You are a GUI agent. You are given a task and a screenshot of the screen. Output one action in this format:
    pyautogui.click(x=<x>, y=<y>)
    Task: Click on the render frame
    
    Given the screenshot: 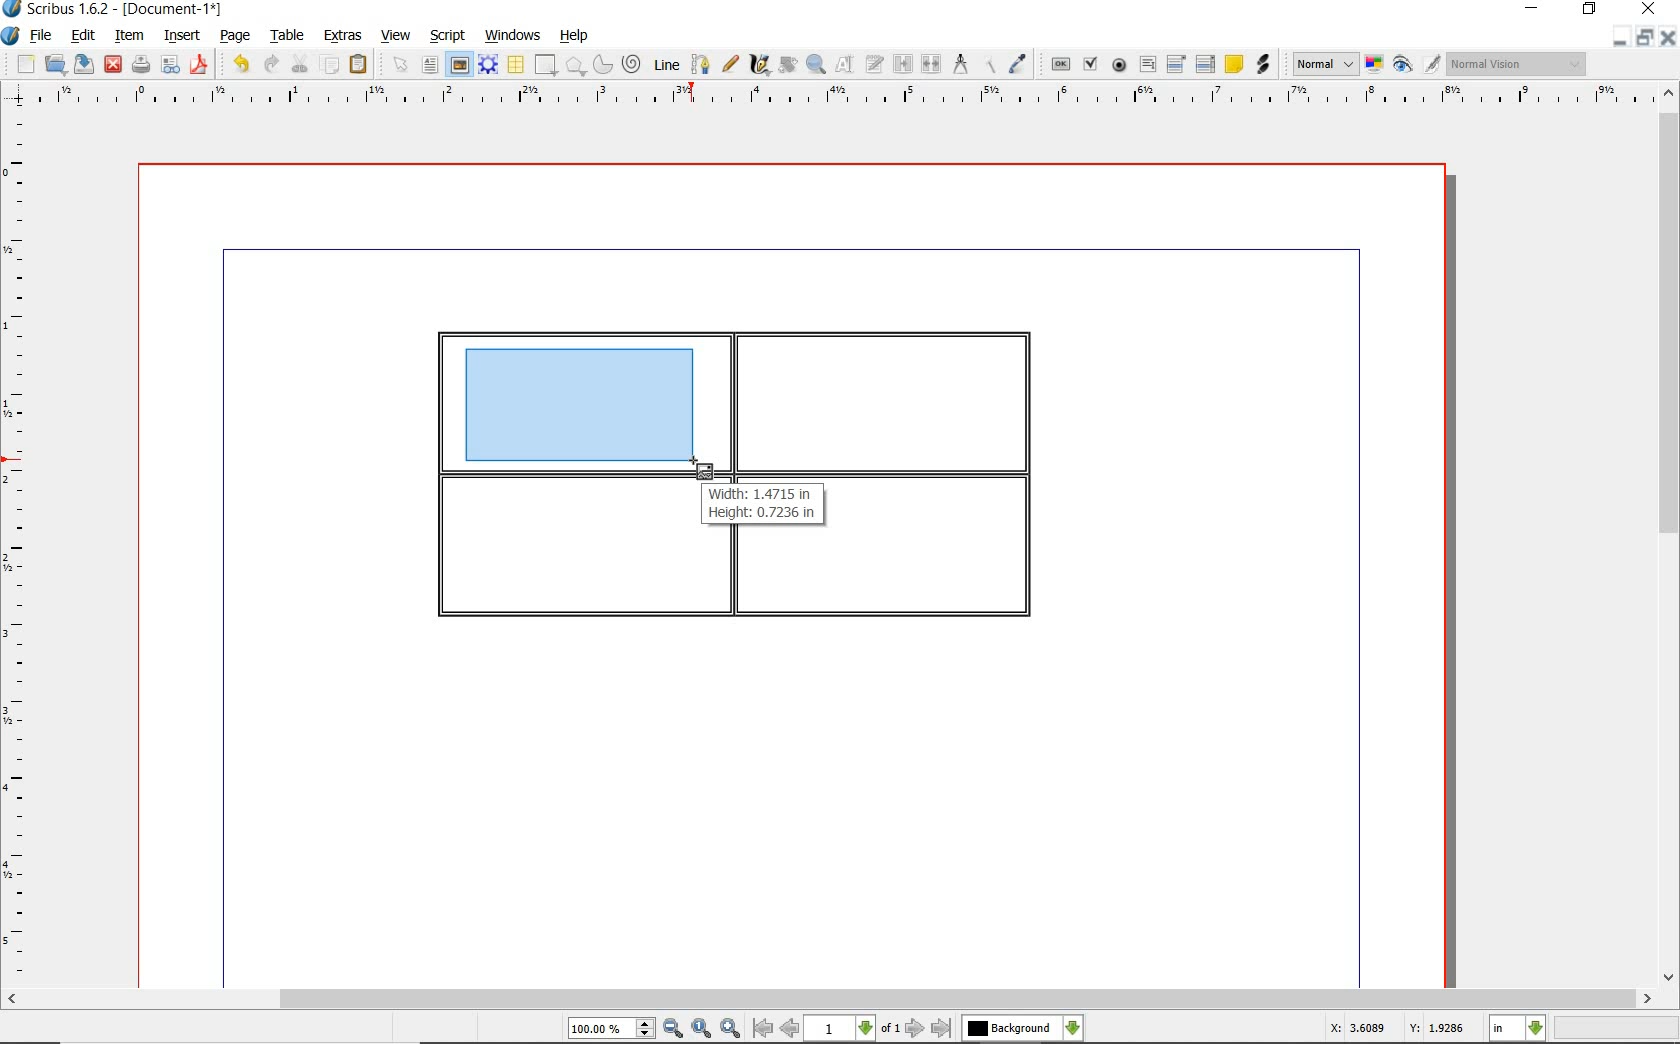 What is the action you would take?
    pyautogui.click(x=488, y=63)
    